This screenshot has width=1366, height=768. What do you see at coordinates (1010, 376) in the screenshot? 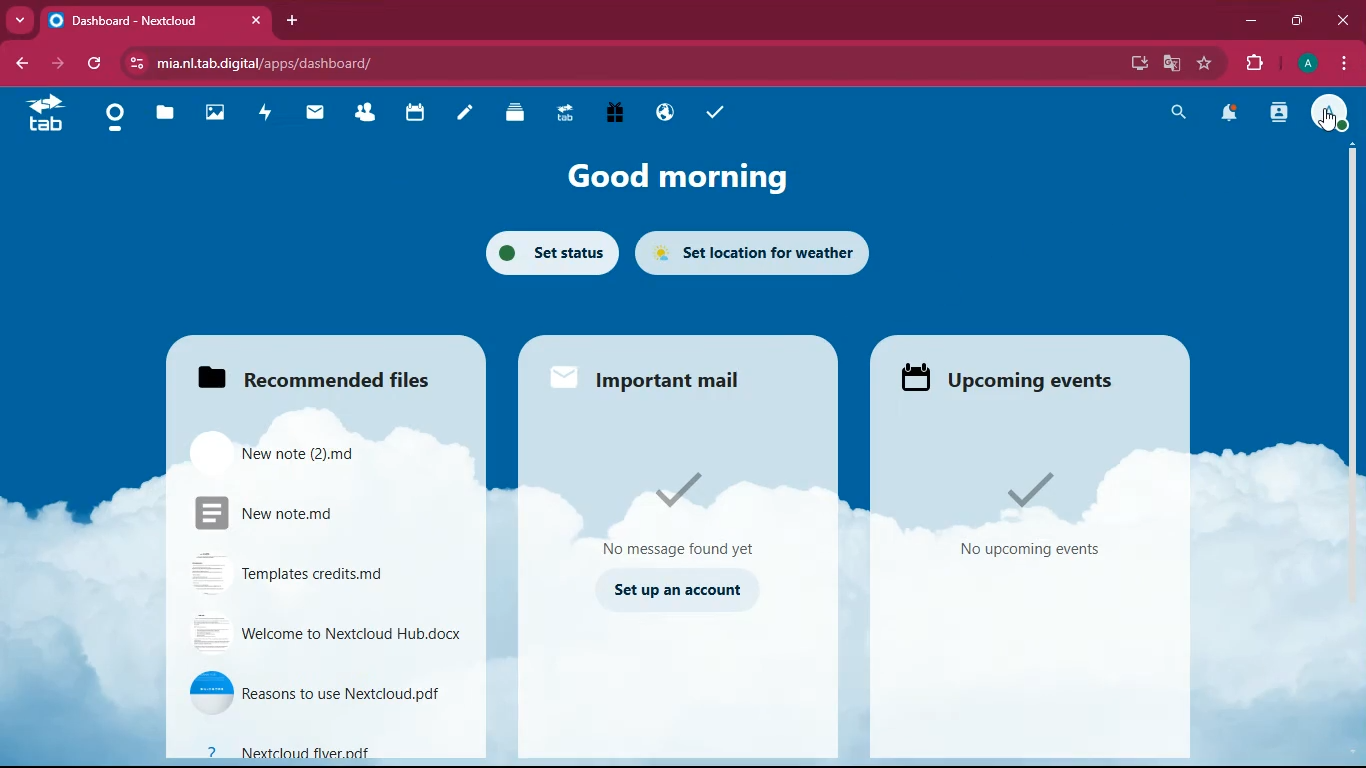
I see `events` at bounding box center [1010, 376].